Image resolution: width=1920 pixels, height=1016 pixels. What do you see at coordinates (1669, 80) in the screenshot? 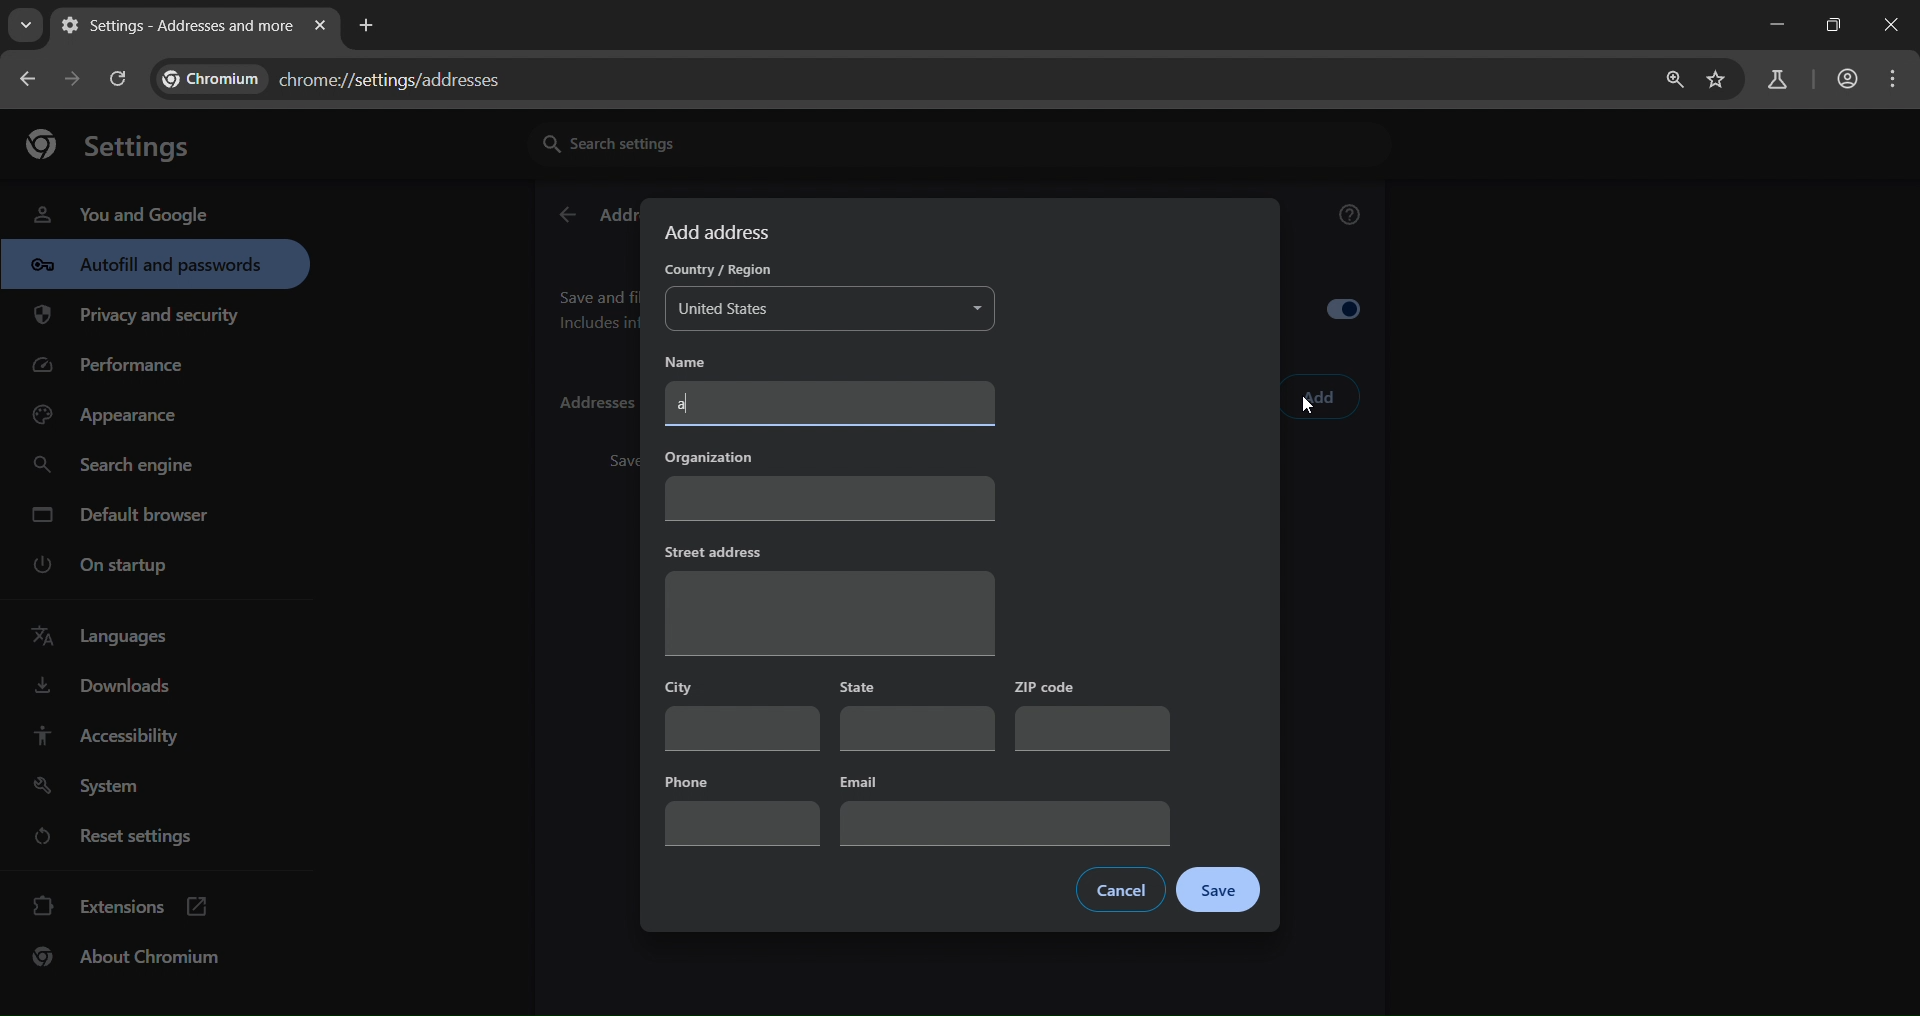
I see `zoom` at bounding box center [1669, 80].